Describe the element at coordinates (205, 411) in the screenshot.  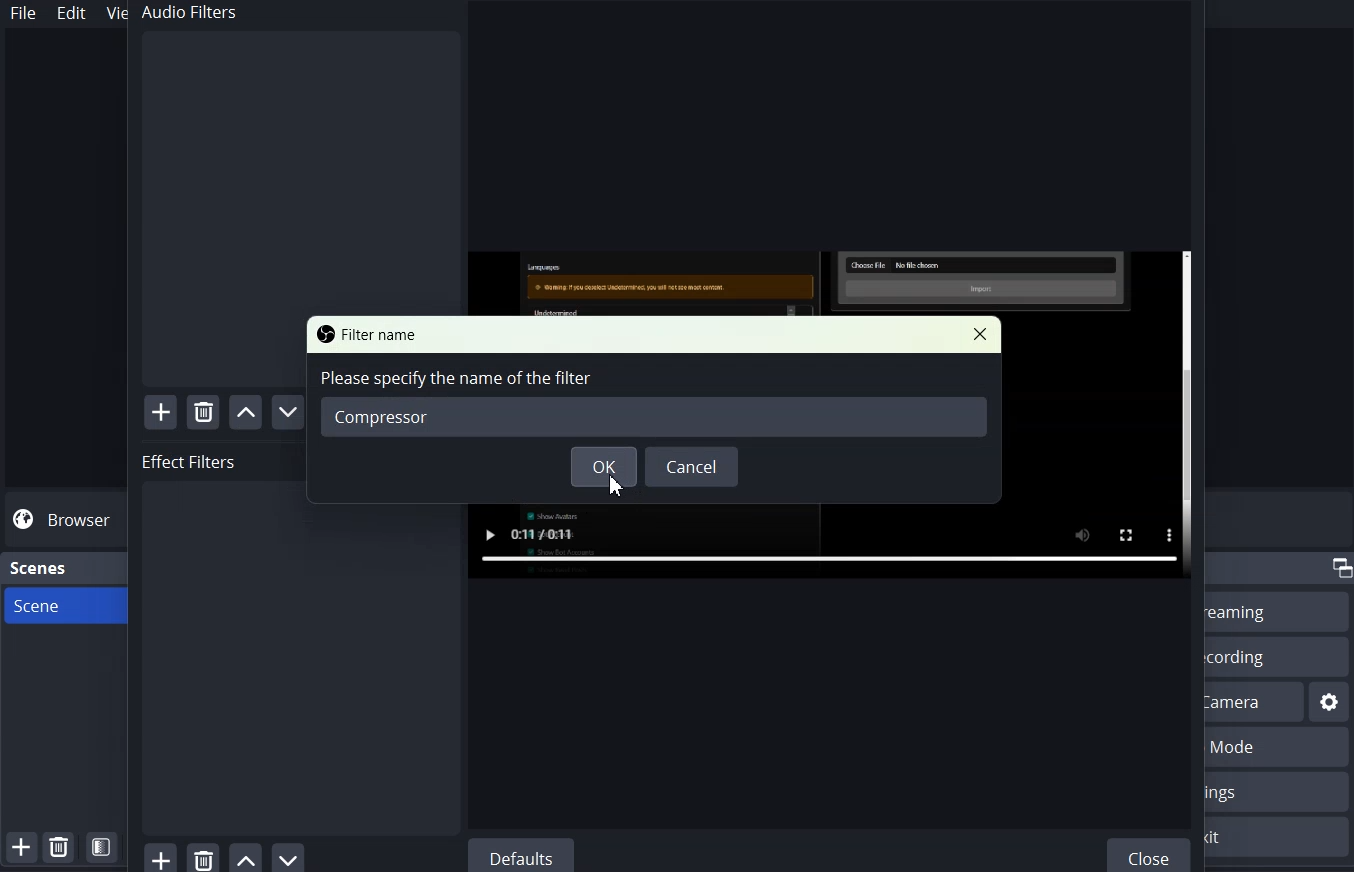
I see `Remove Filter` at that location.